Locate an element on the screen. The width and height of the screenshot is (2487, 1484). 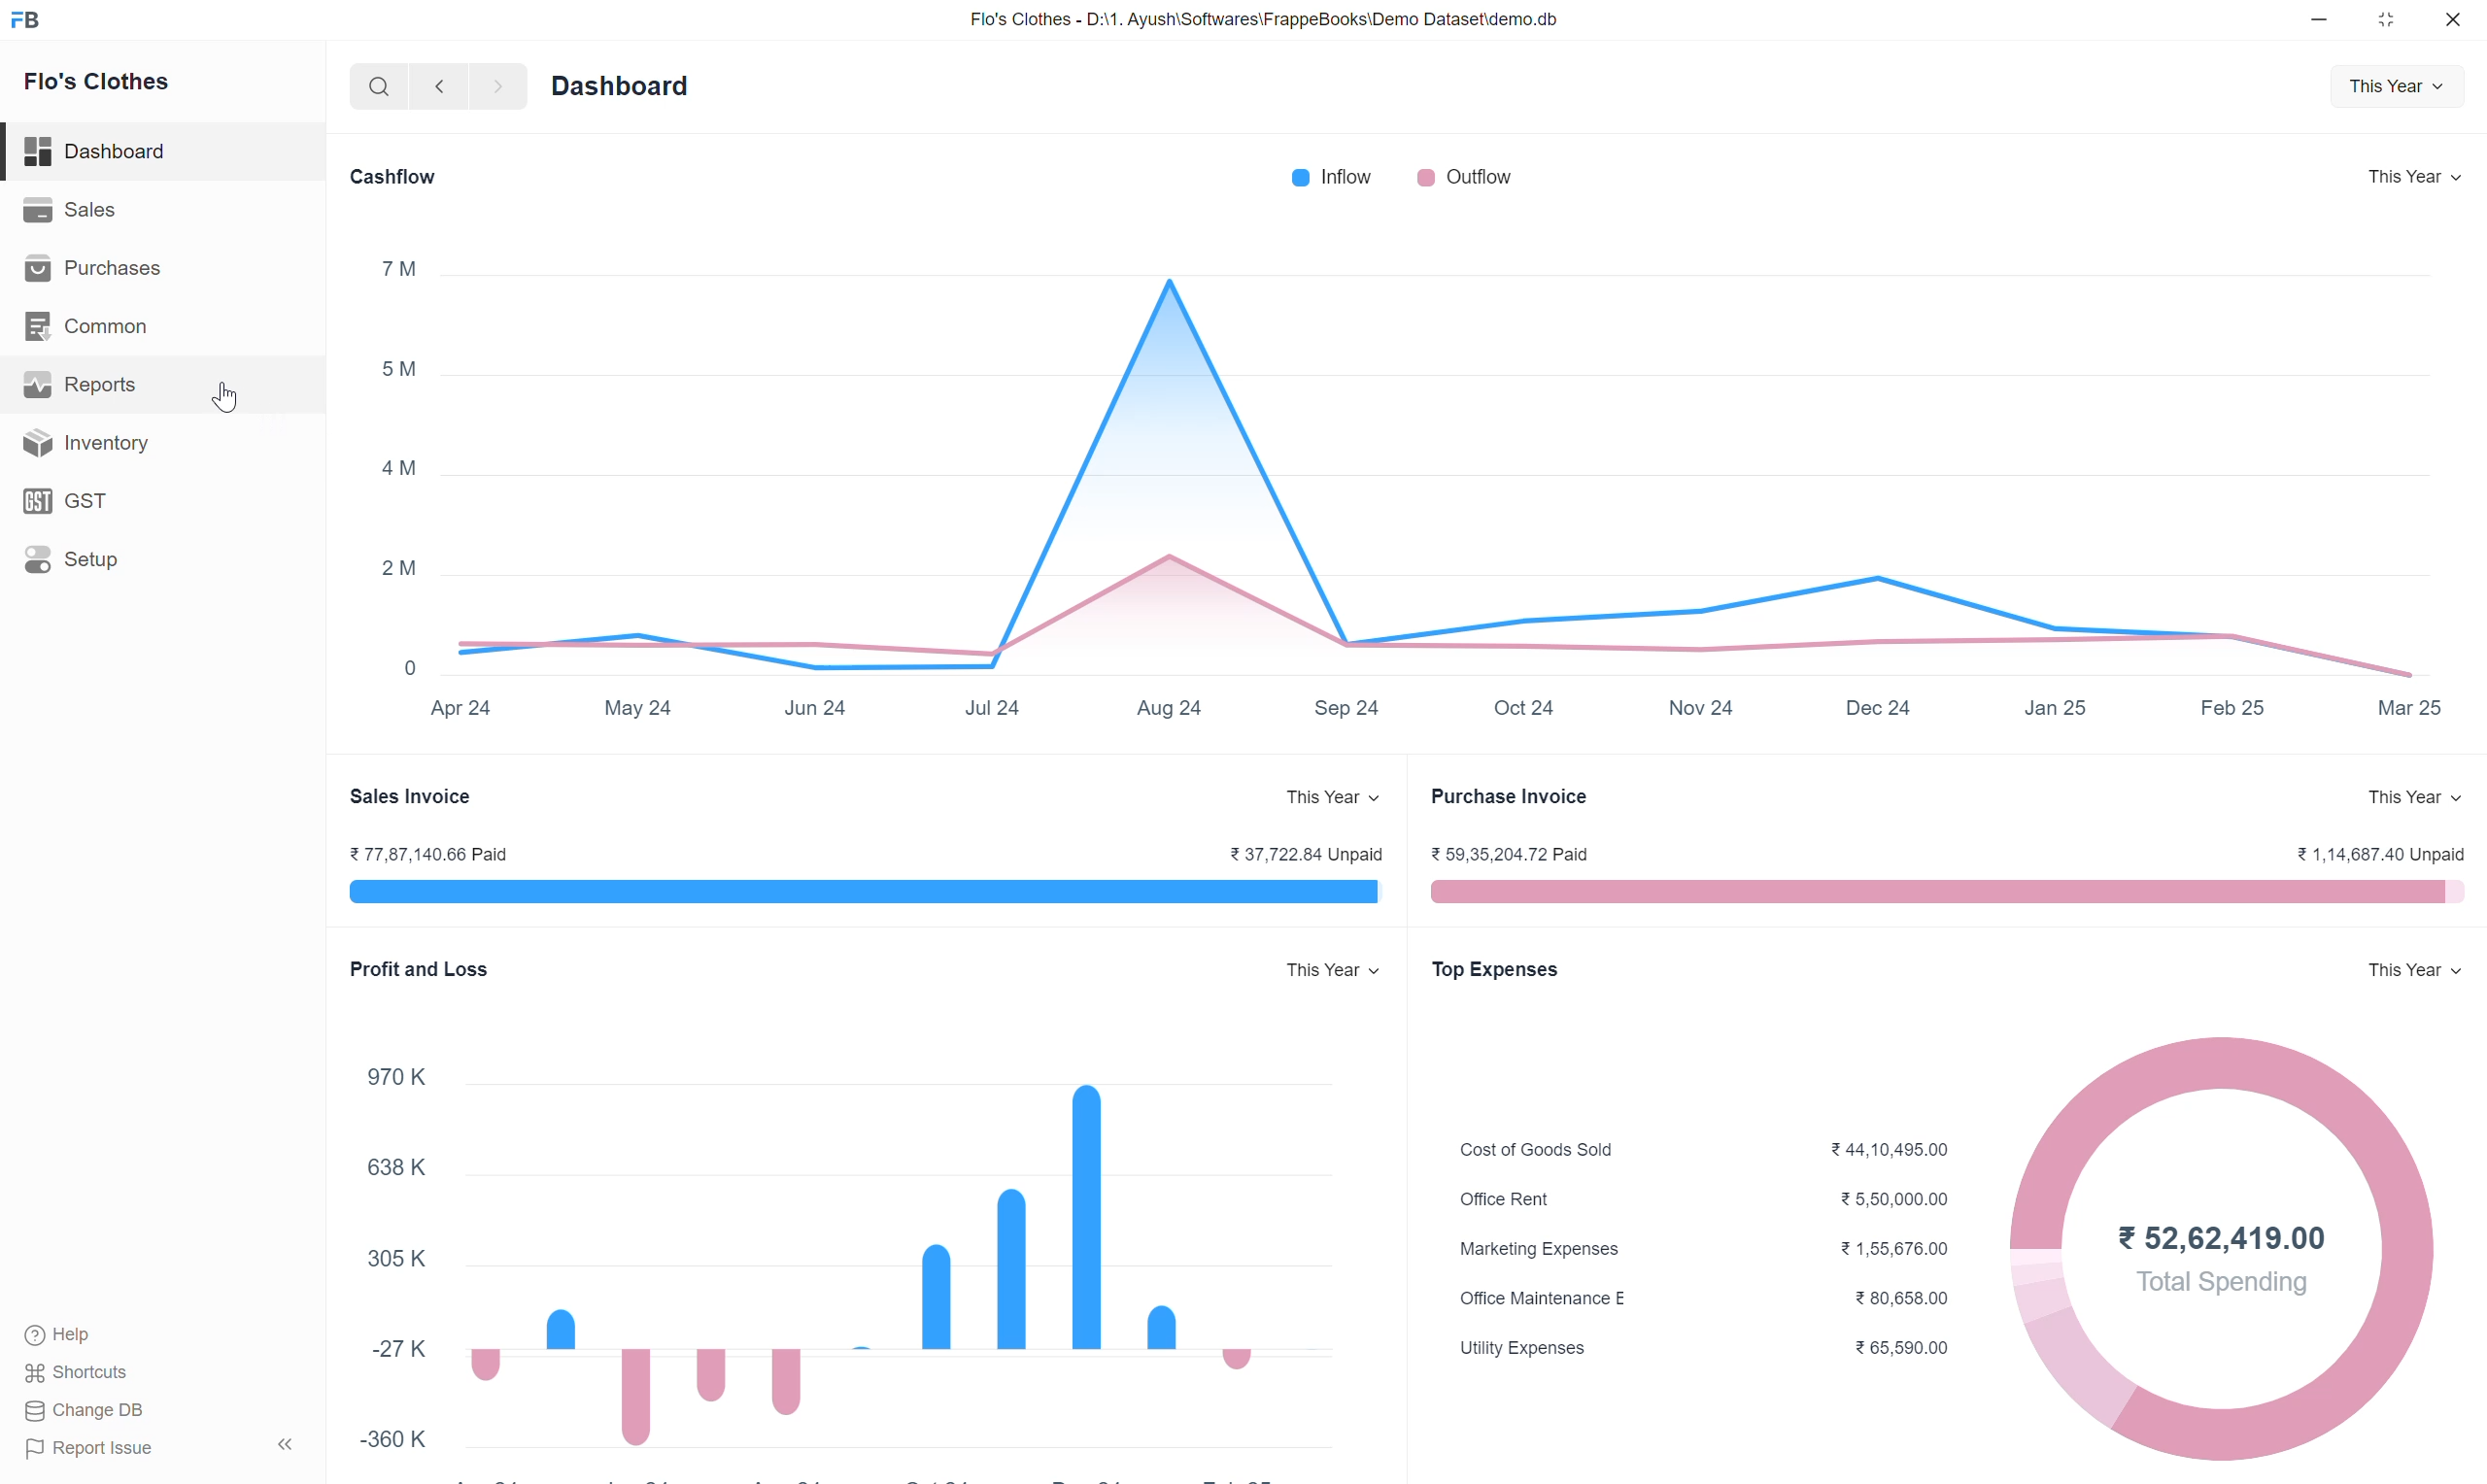
¥44,10,495.00 is located at coordinates (1899, 1147).